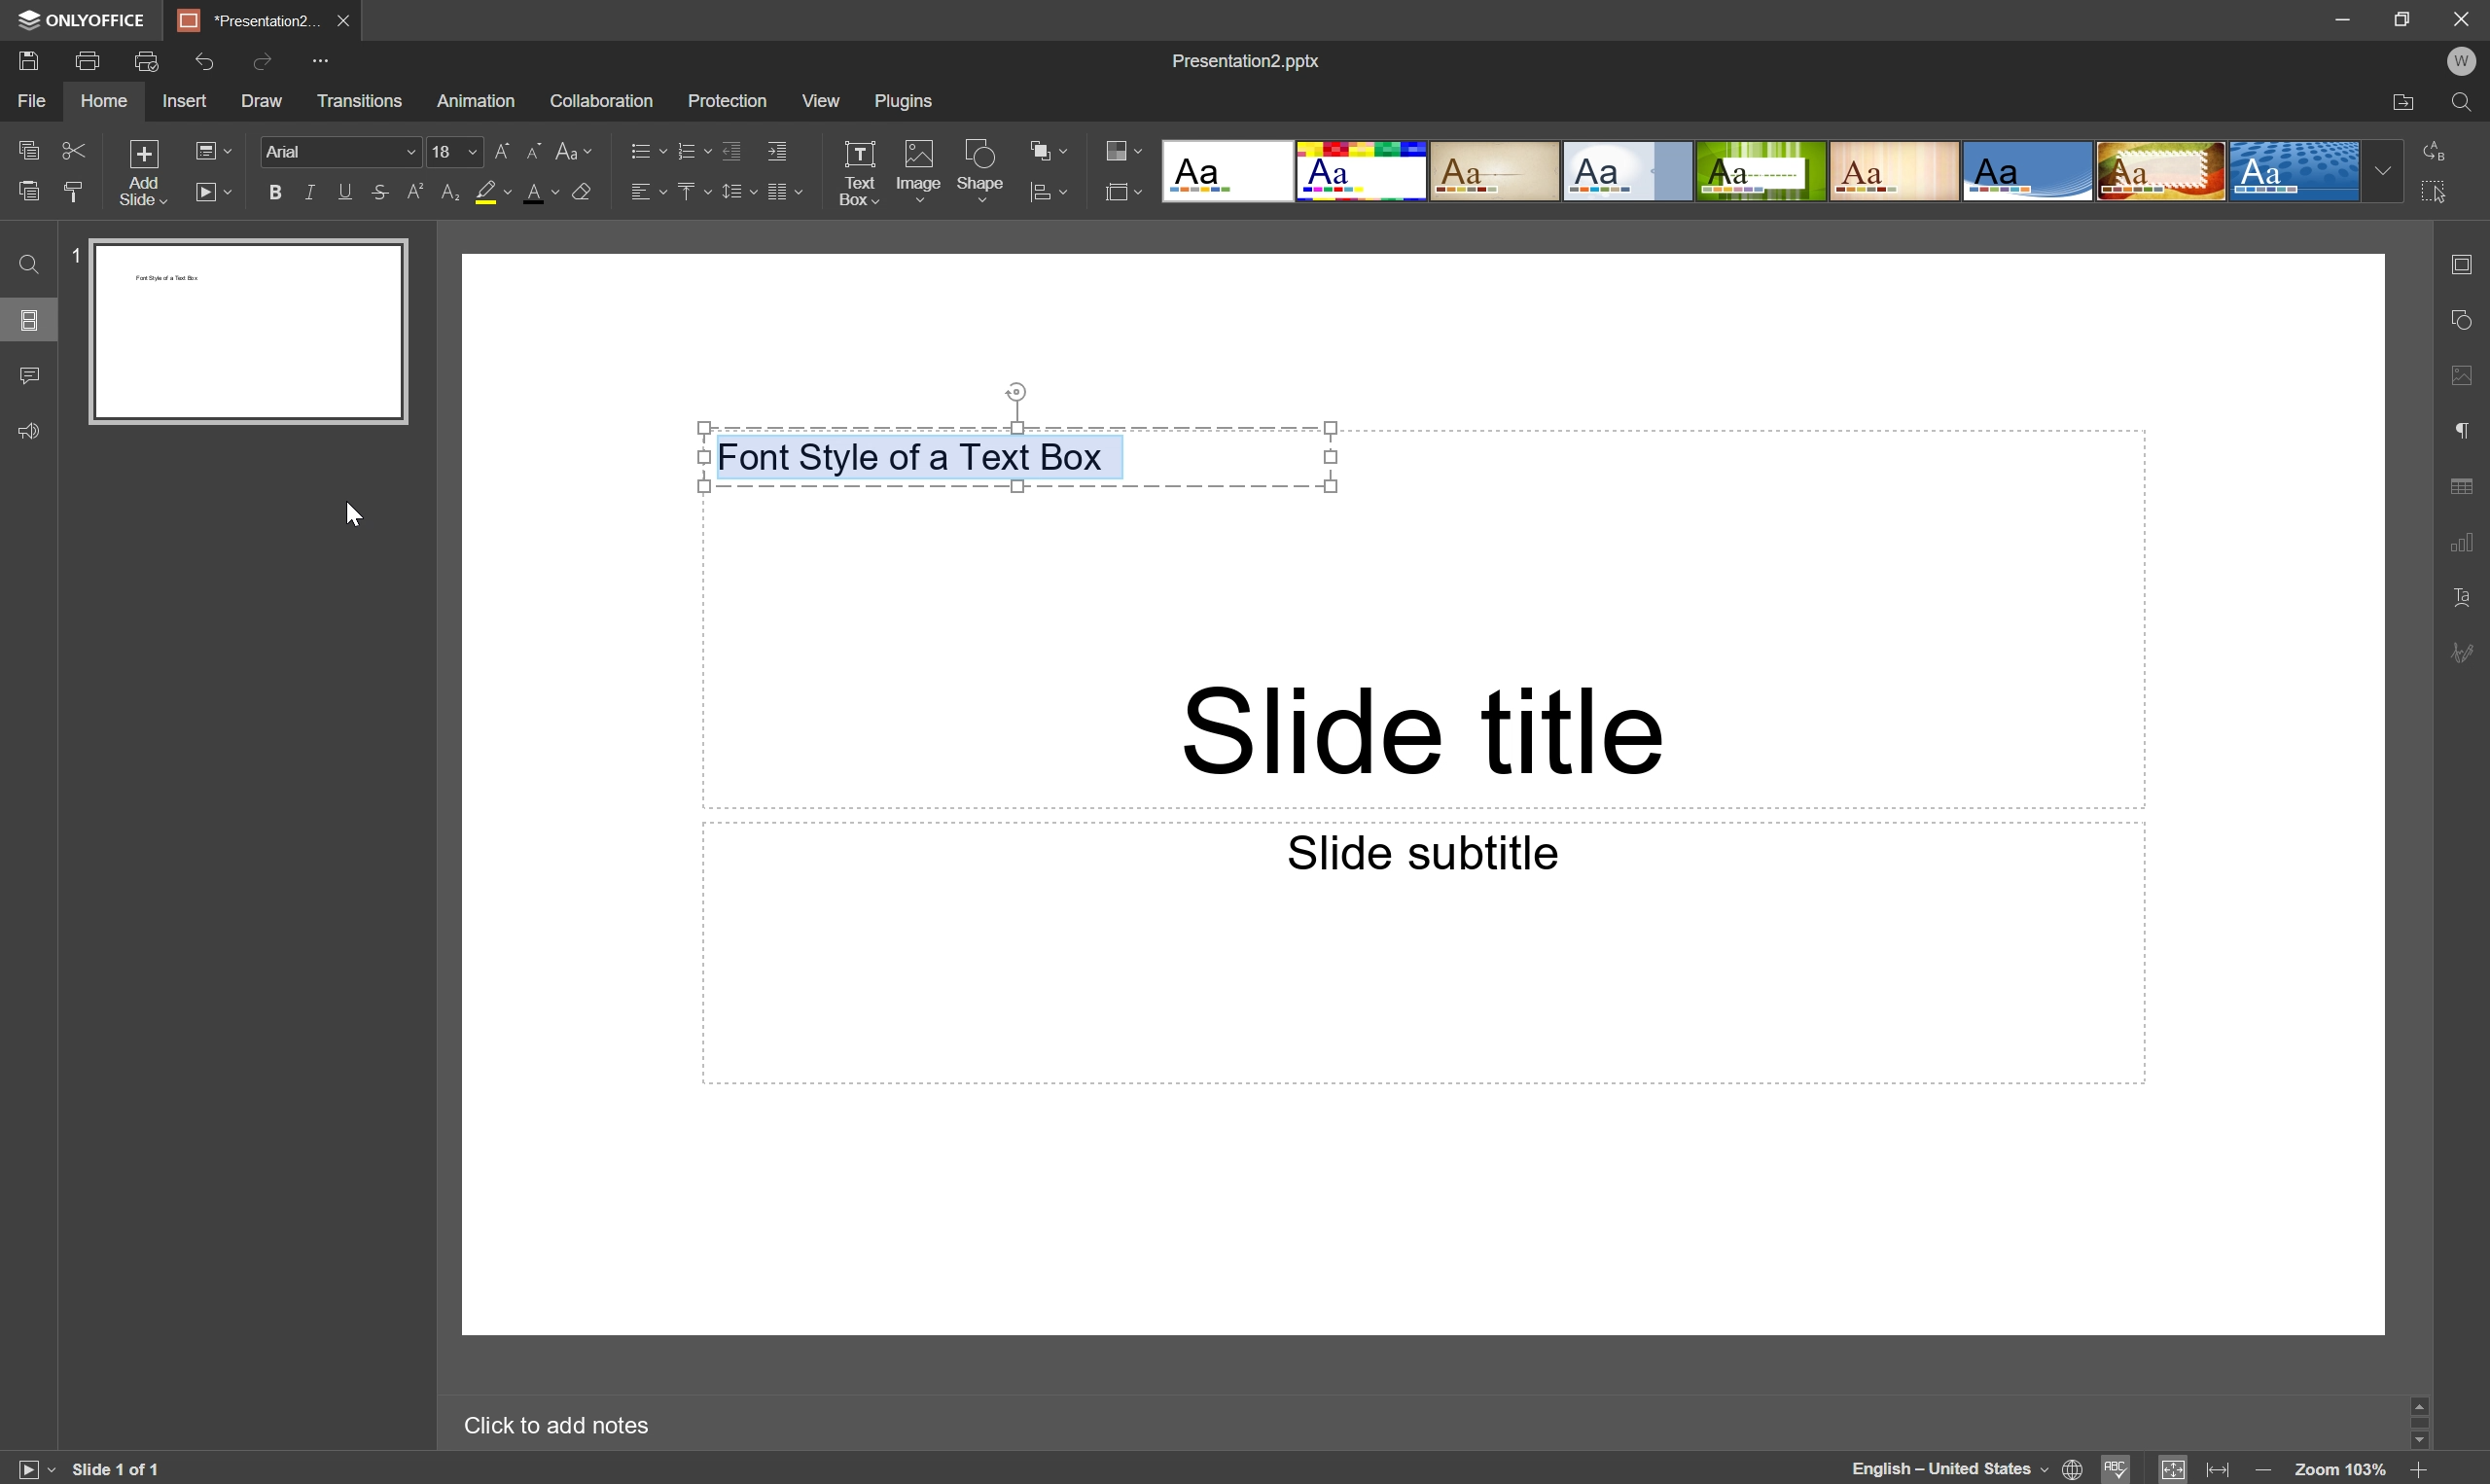 This screenshot has width=2490, height=1484. Describe the element at coordinates (2470, 546) in the screenshot. I see `Chart settings` at that location.